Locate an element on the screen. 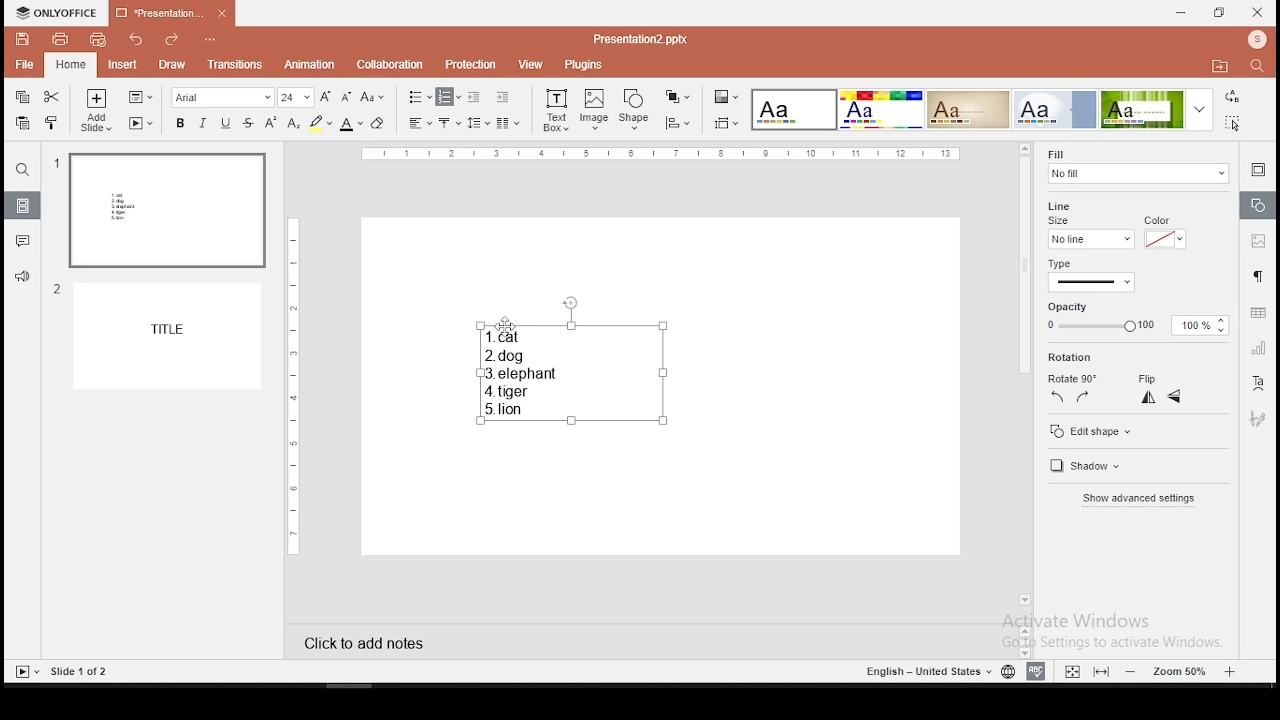 This screenshot has height=720, width=1280. highlight is located at coordinates (320, 123).